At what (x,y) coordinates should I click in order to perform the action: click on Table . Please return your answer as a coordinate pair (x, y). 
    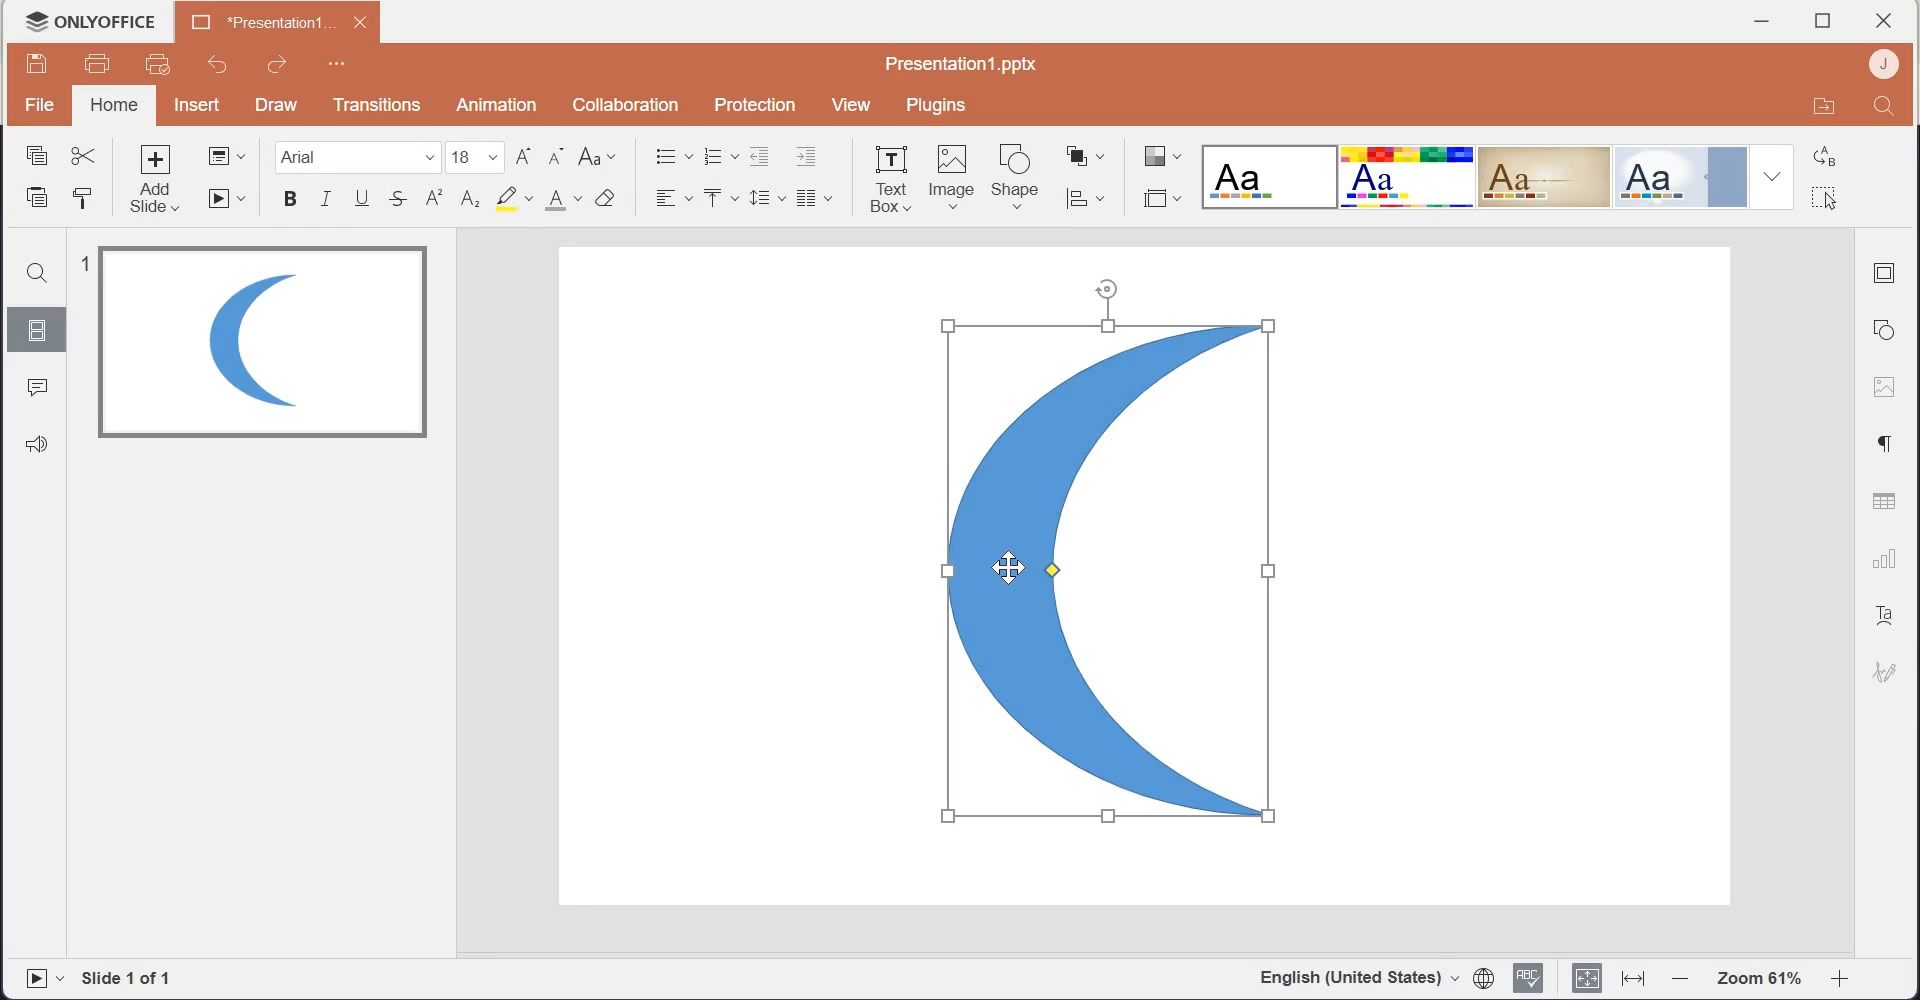
    Looking at the image, I should click on (1889, 501).